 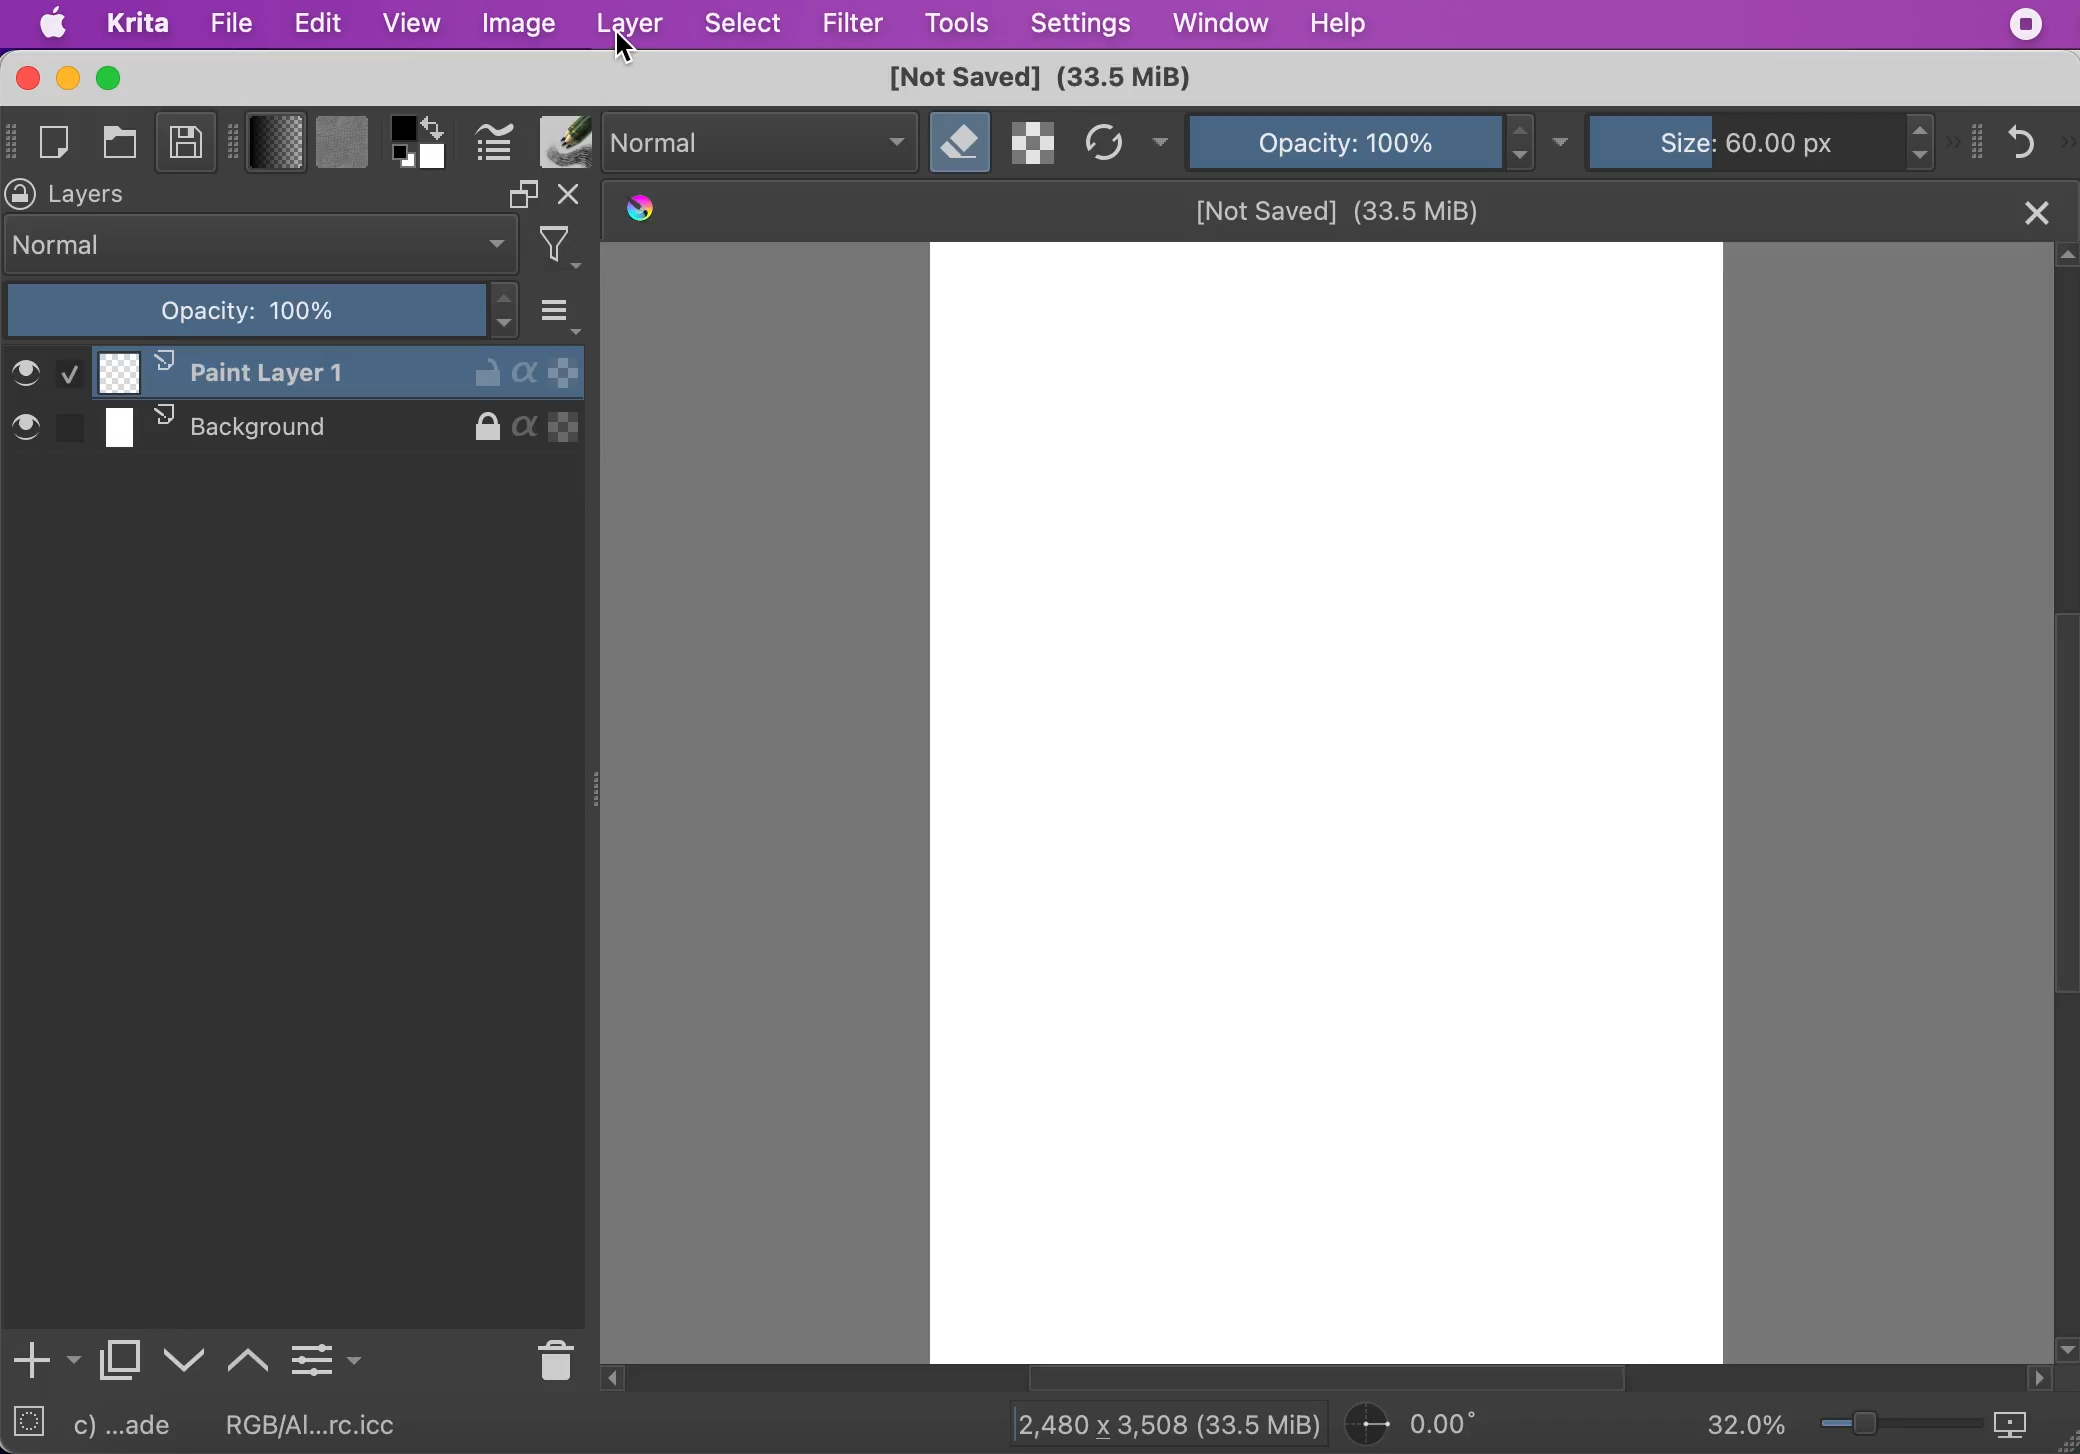 What do you see at coordinates (55, 26) in the screenshot?
I see `mac logo` at bounding box center [55, 26].